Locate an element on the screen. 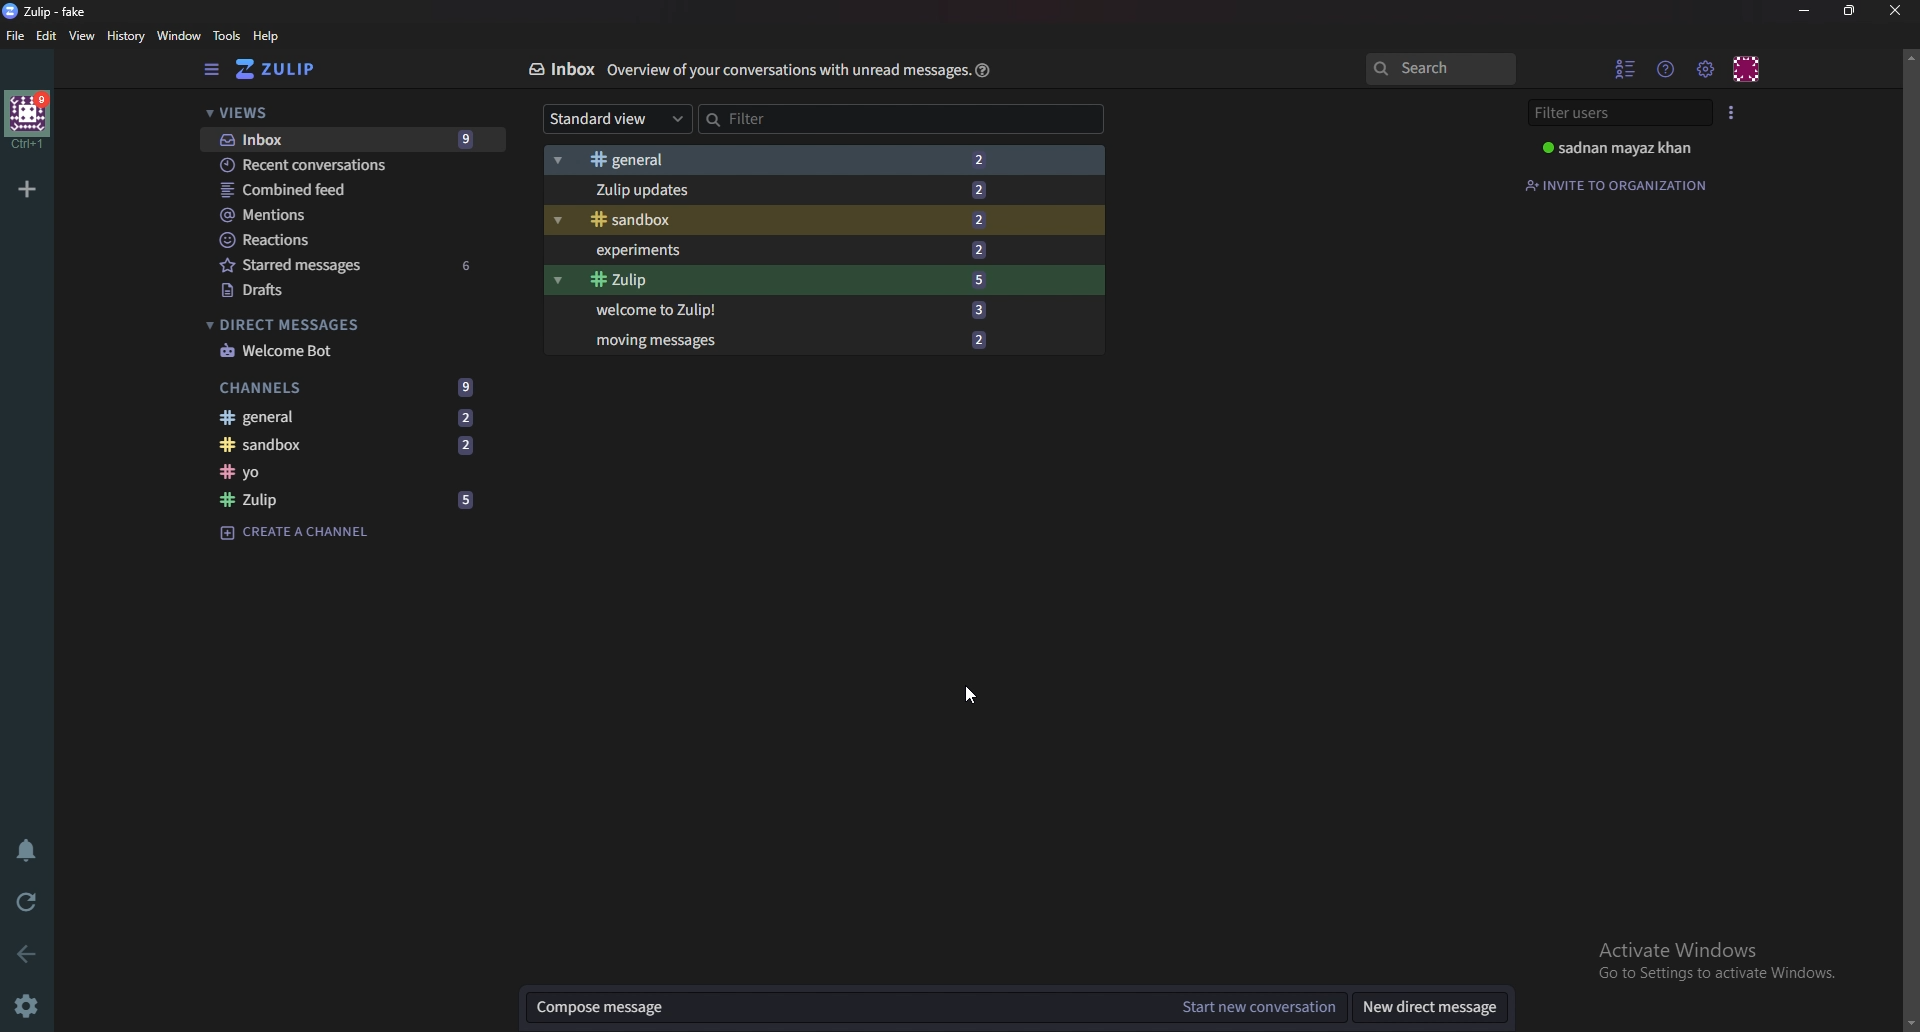 This screenshot has height=1032, width=1920. Reactions is located at coordinates (350, 240).